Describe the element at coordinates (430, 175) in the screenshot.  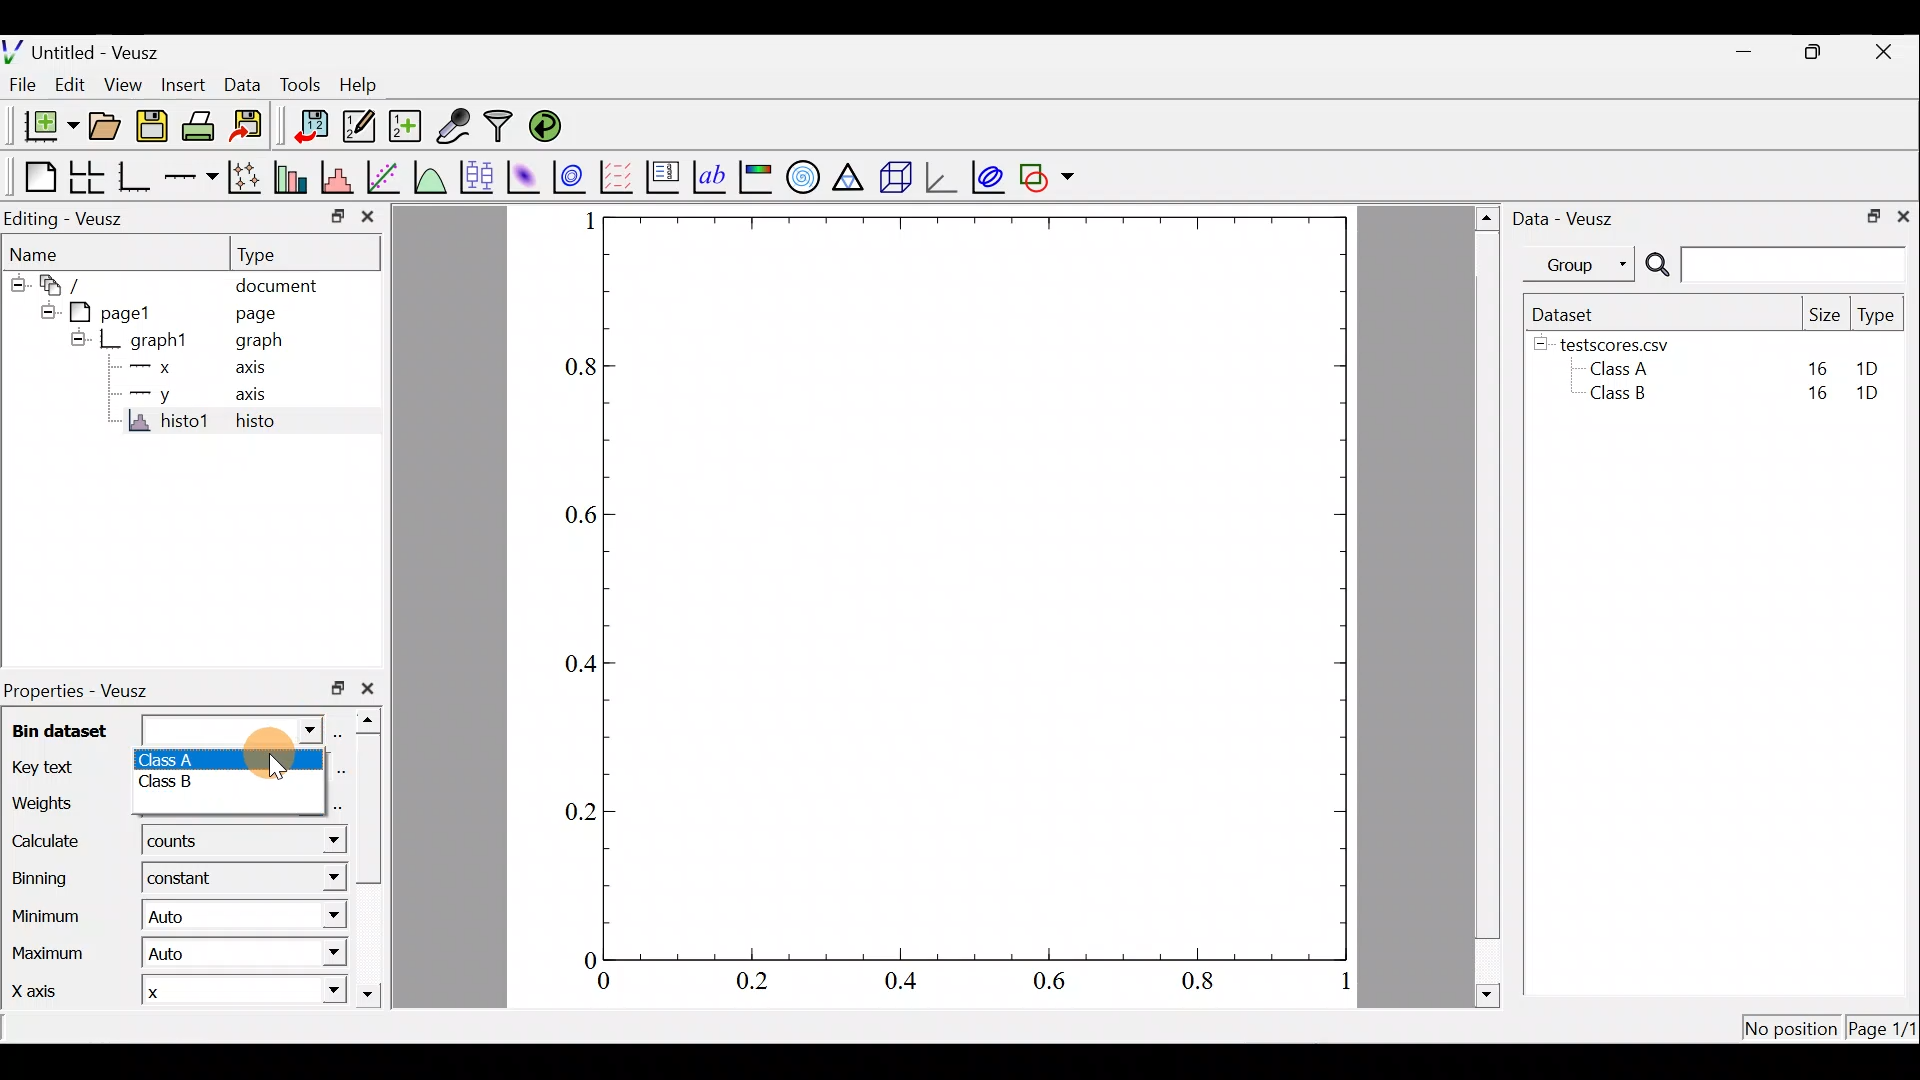
I see `Plot a function` at that location.